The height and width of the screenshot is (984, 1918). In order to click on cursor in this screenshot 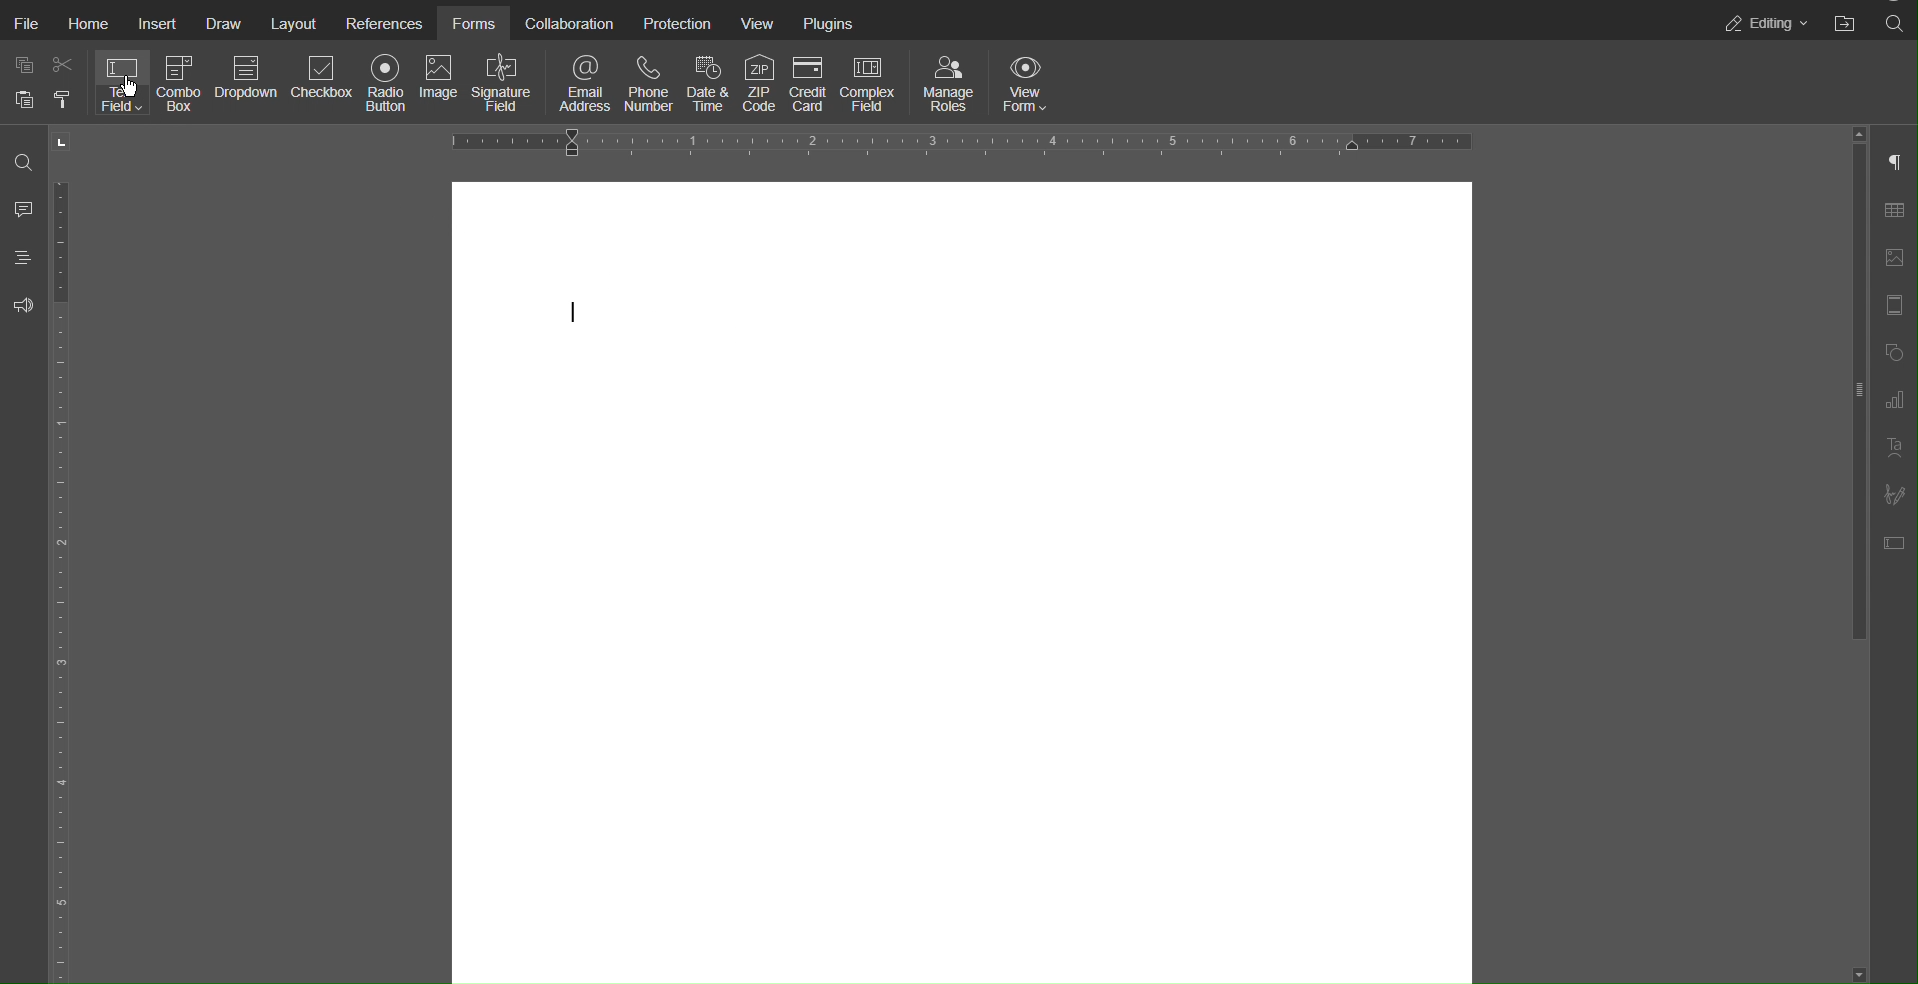, I will do `click(132, 93)`.